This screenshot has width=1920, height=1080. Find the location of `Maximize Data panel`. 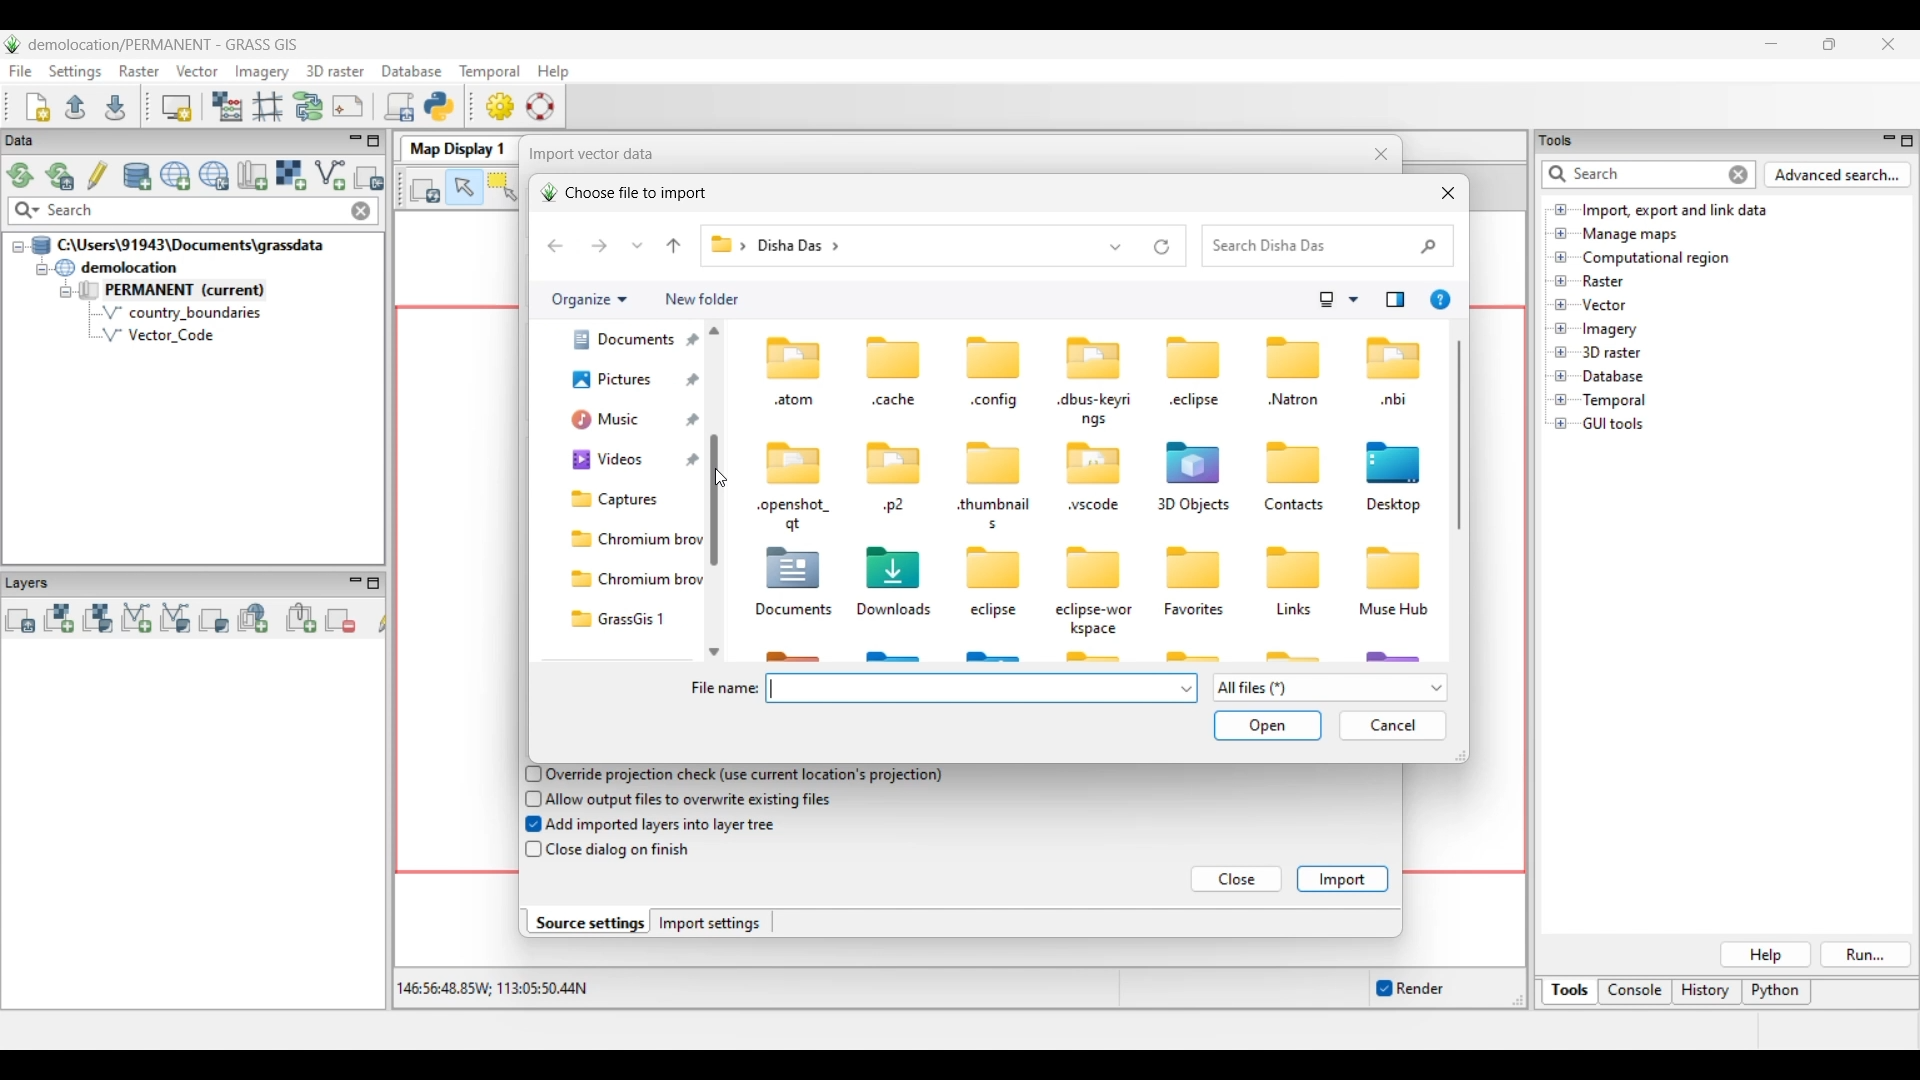

Maximize Data panel is located at coordinates (374, 141).